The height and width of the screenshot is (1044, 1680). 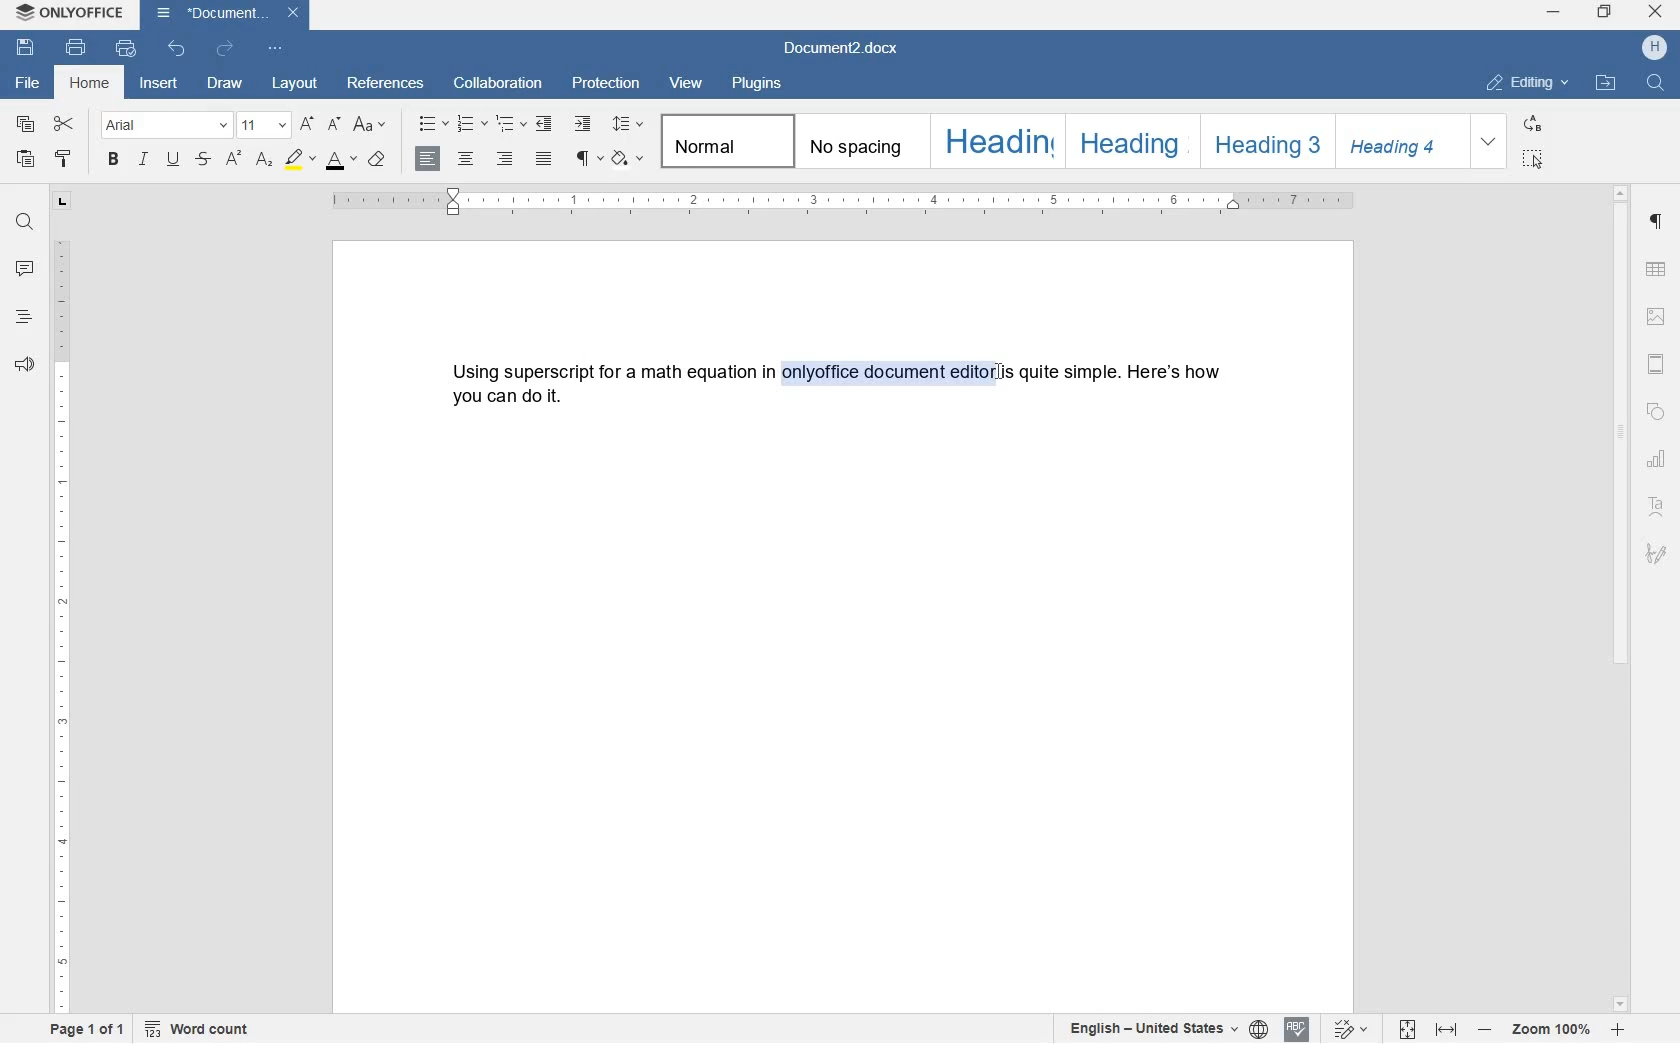 What do you see at coordinates (386, 85) in the screenshot?
I see `references` at bounding box center [386, 85].